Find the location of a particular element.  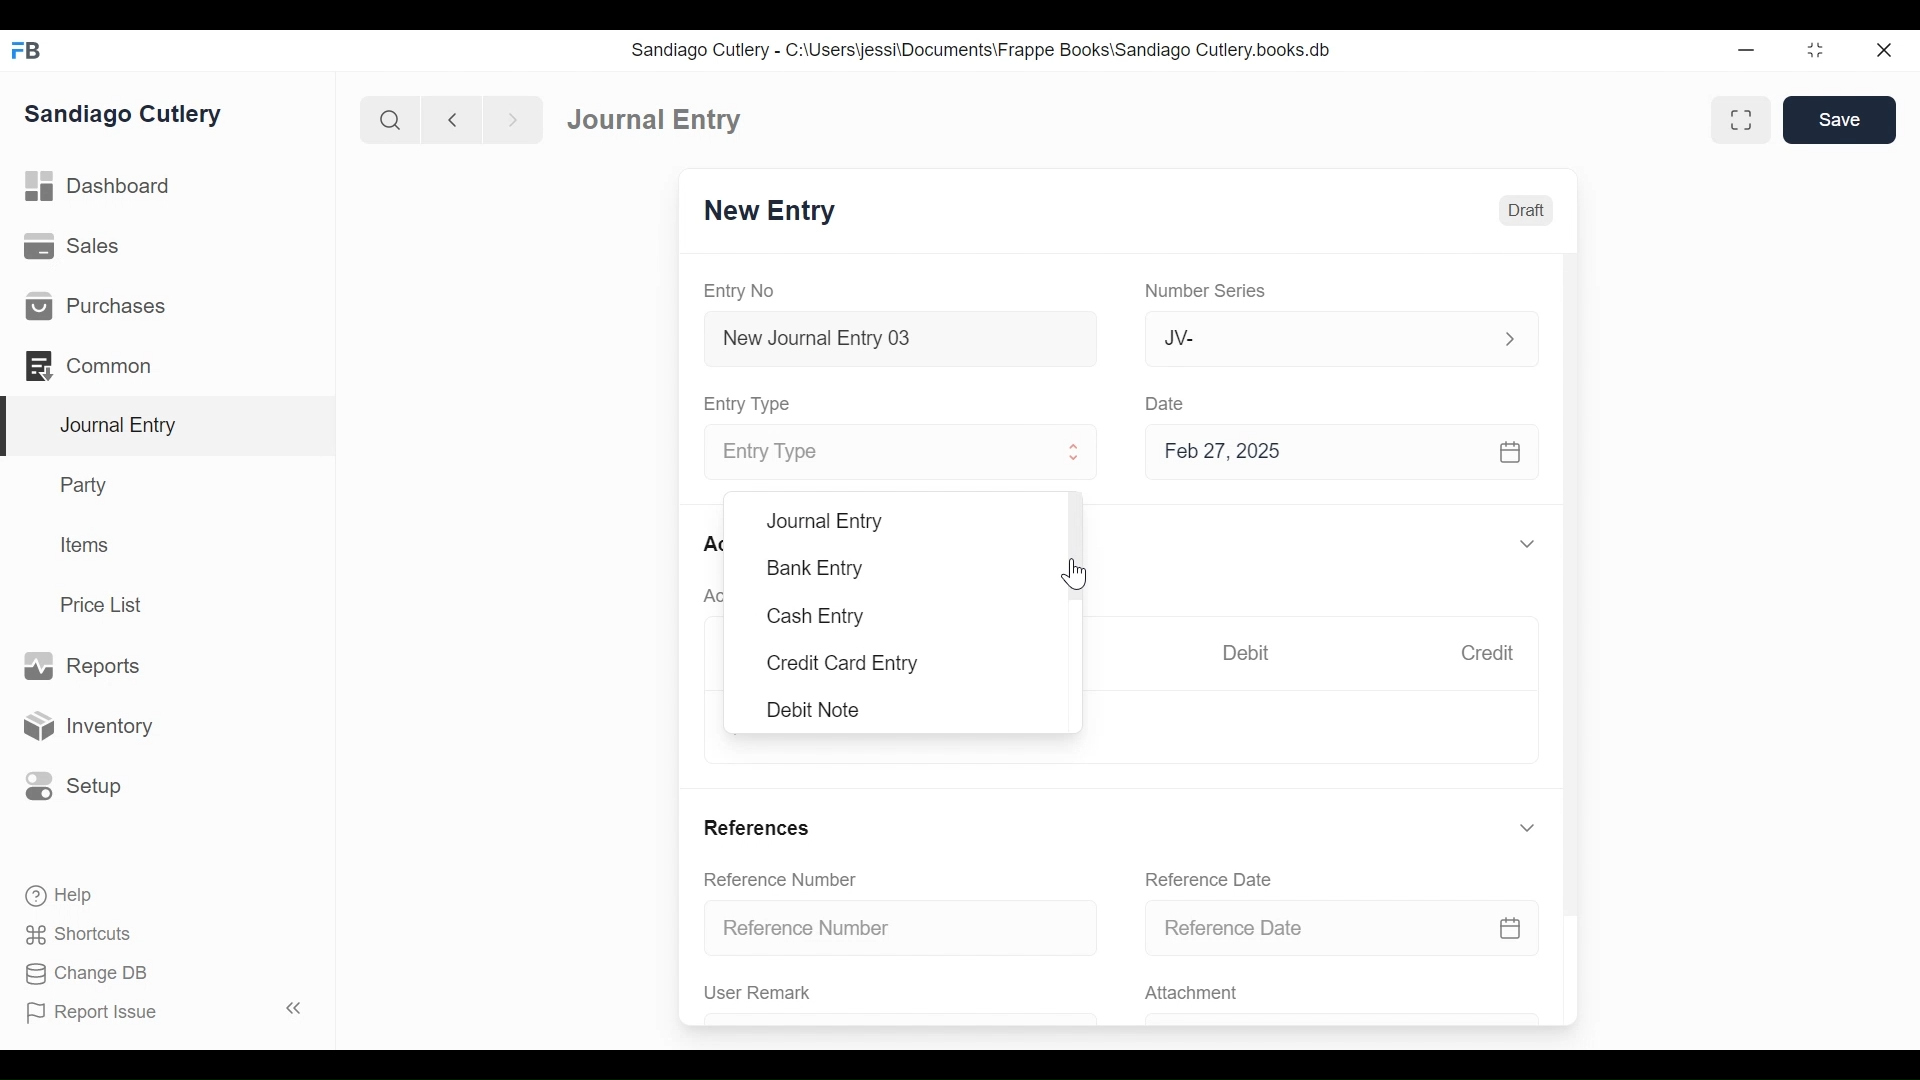

Purchases is located at coordinates (99, 306).